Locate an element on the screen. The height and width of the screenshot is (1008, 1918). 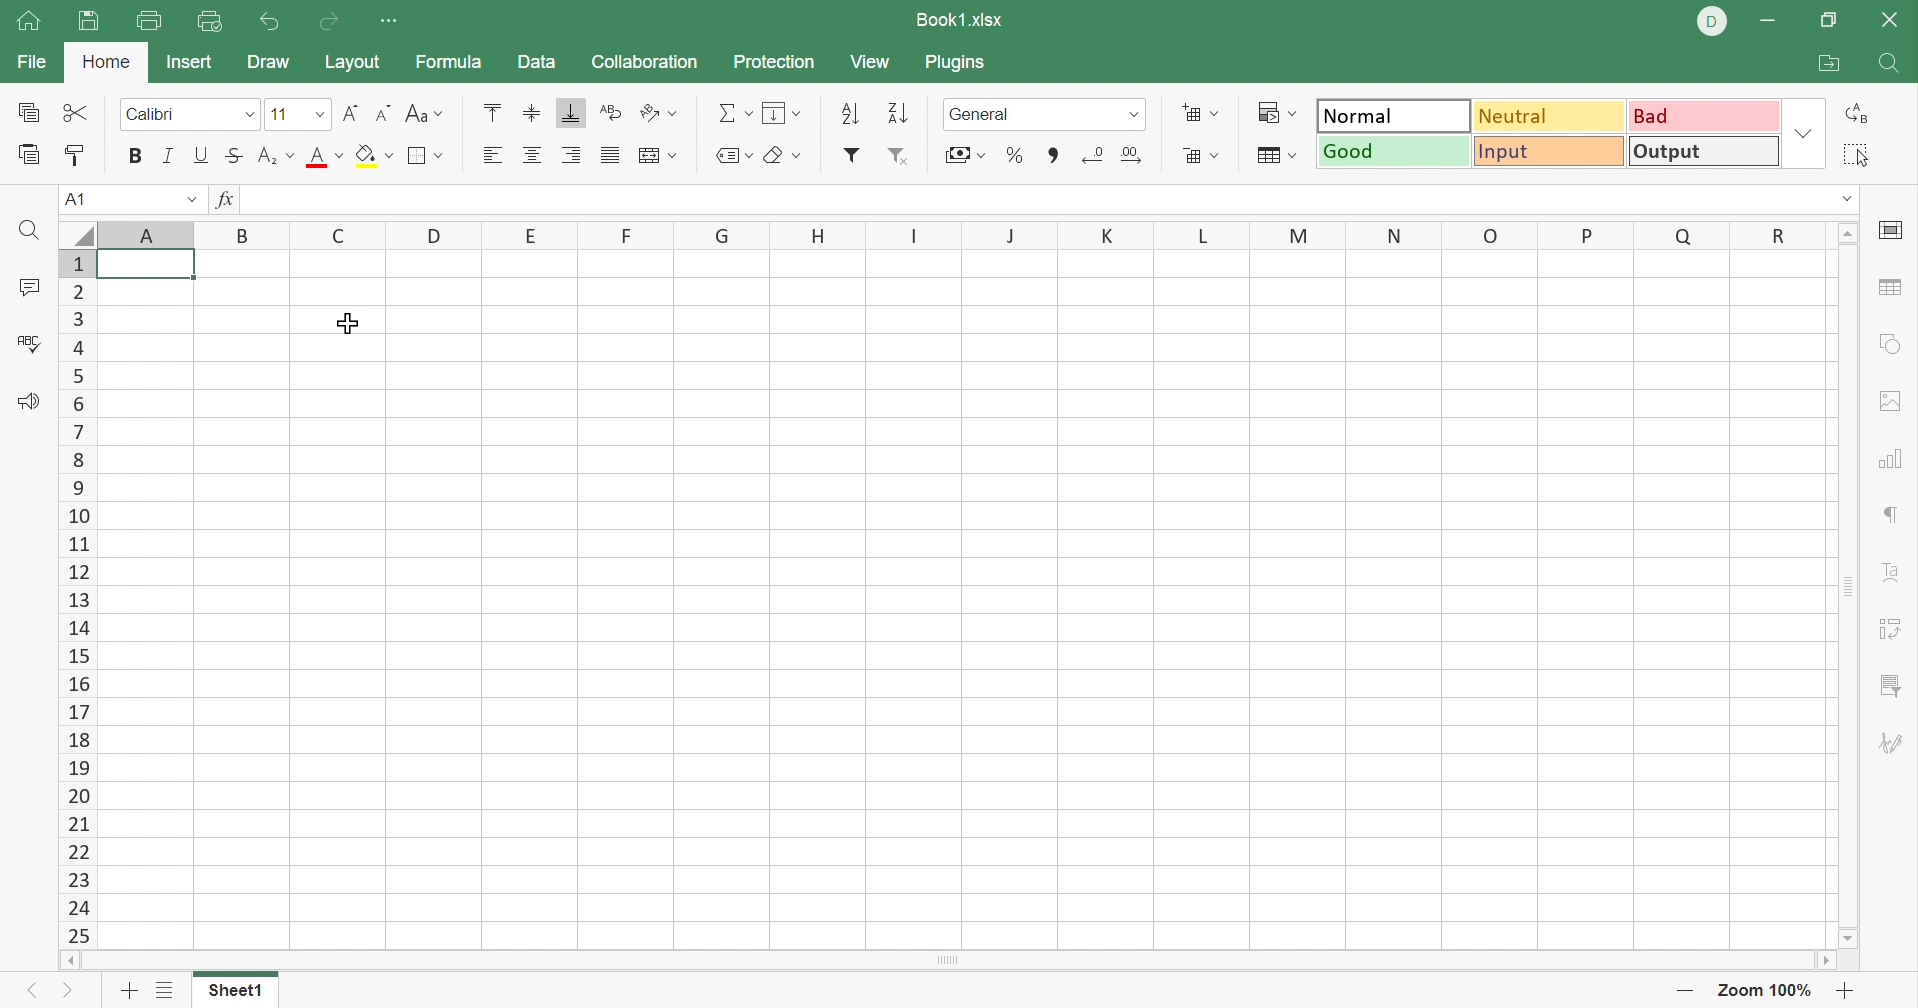
Close is located at coordinates (1893, 24).